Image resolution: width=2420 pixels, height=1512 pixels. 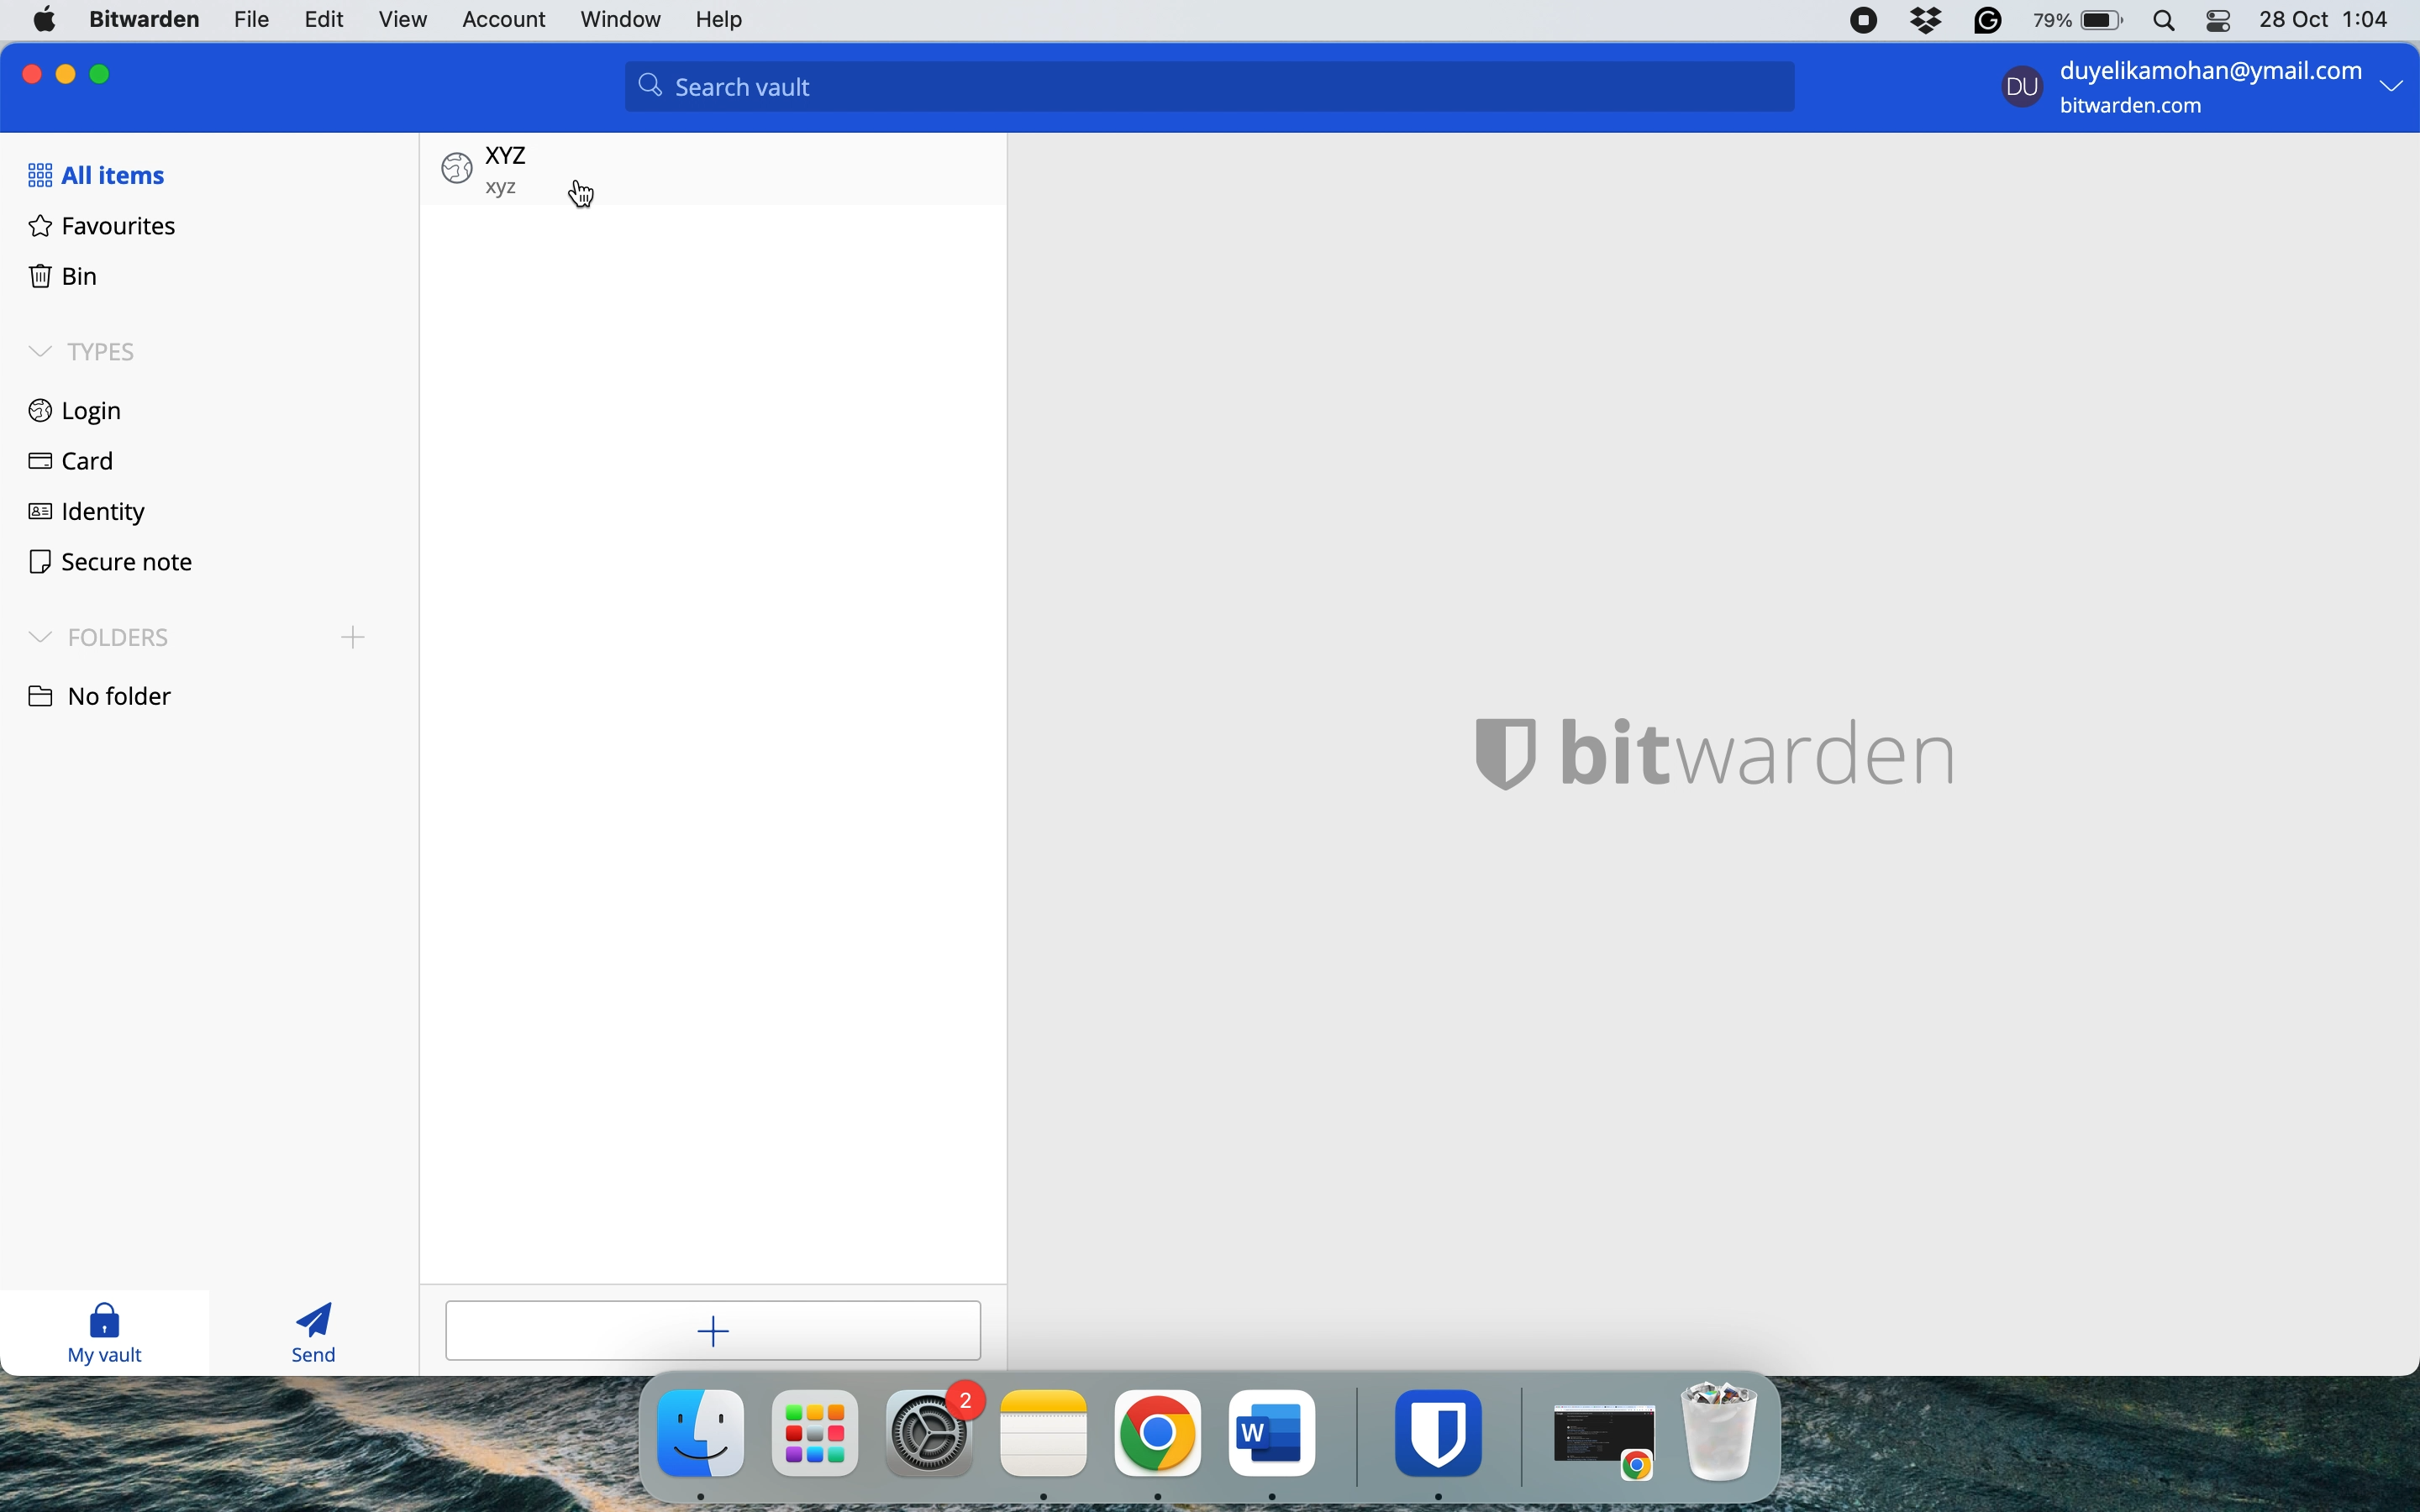 What do you see at coordinates (815, 1432) in the screenshot?
I see `launchpad` at bounding box center [815, 1432].